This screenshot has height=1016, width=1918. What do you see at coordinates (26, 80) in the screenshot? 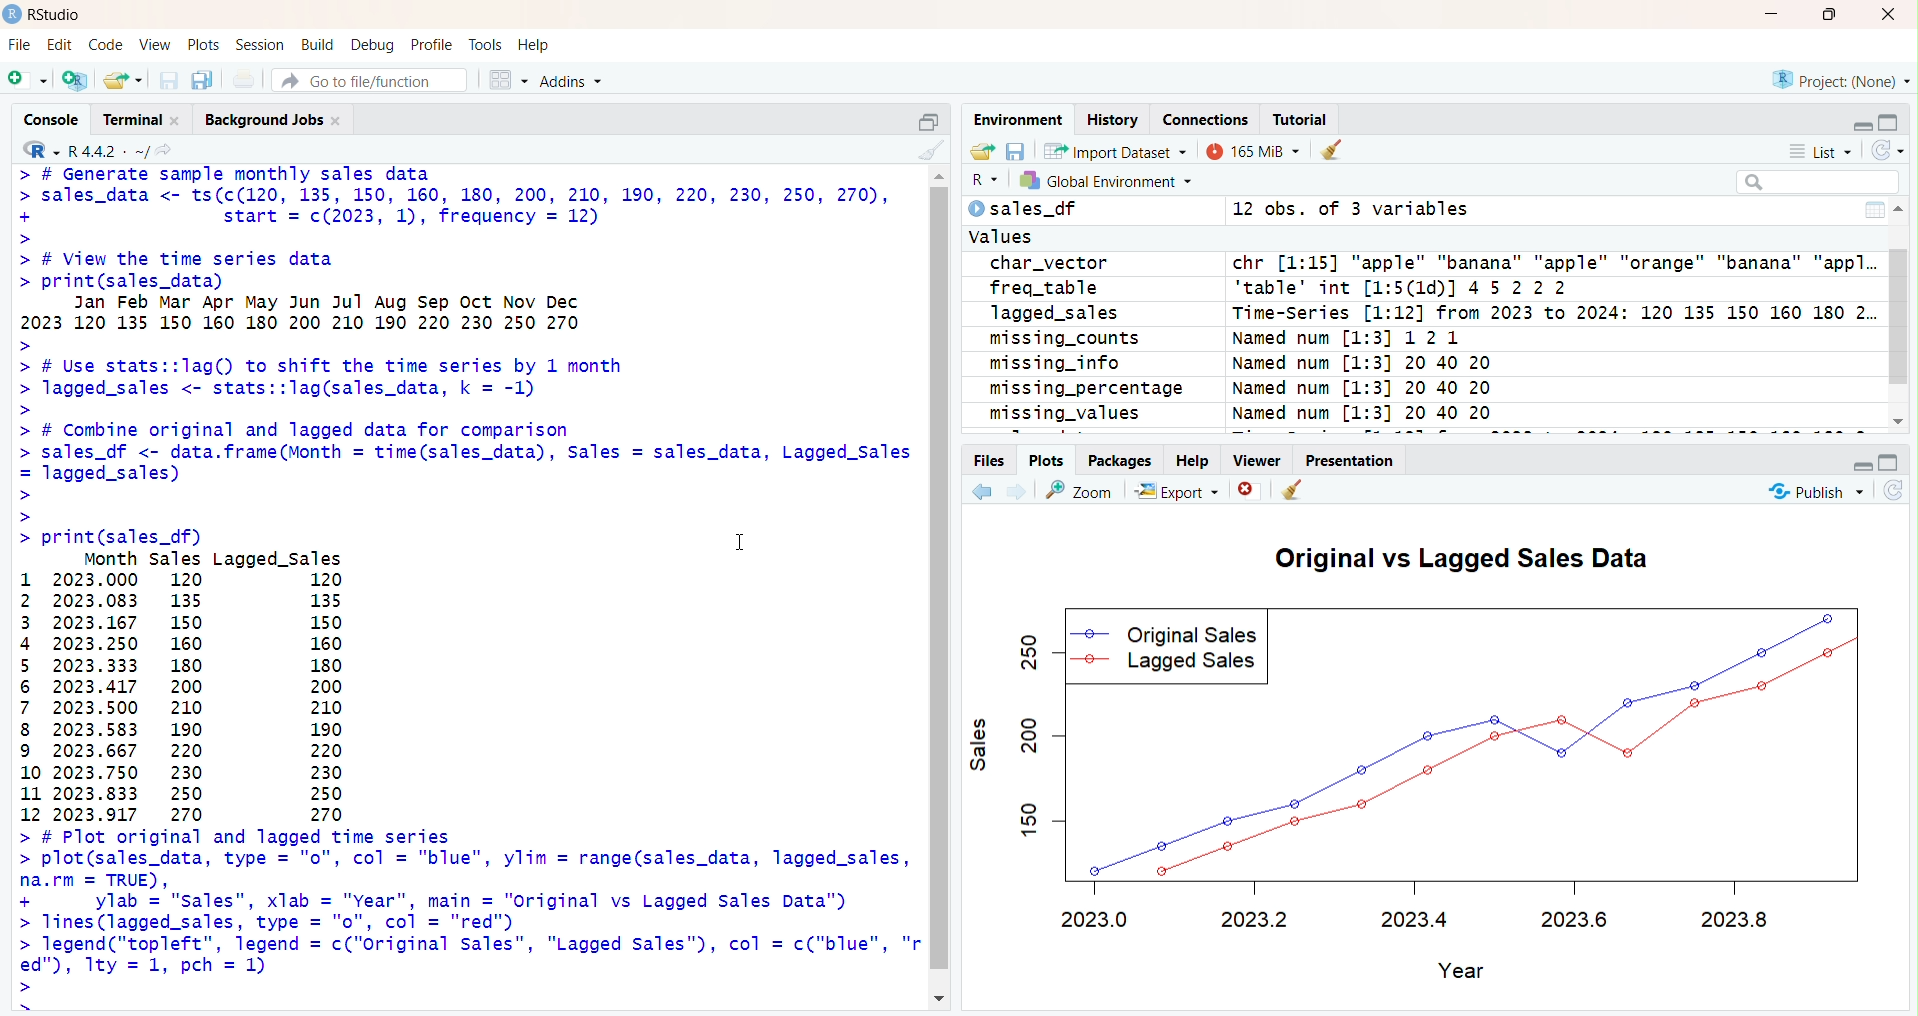
I see `new script` at bounding box center [26, 80].